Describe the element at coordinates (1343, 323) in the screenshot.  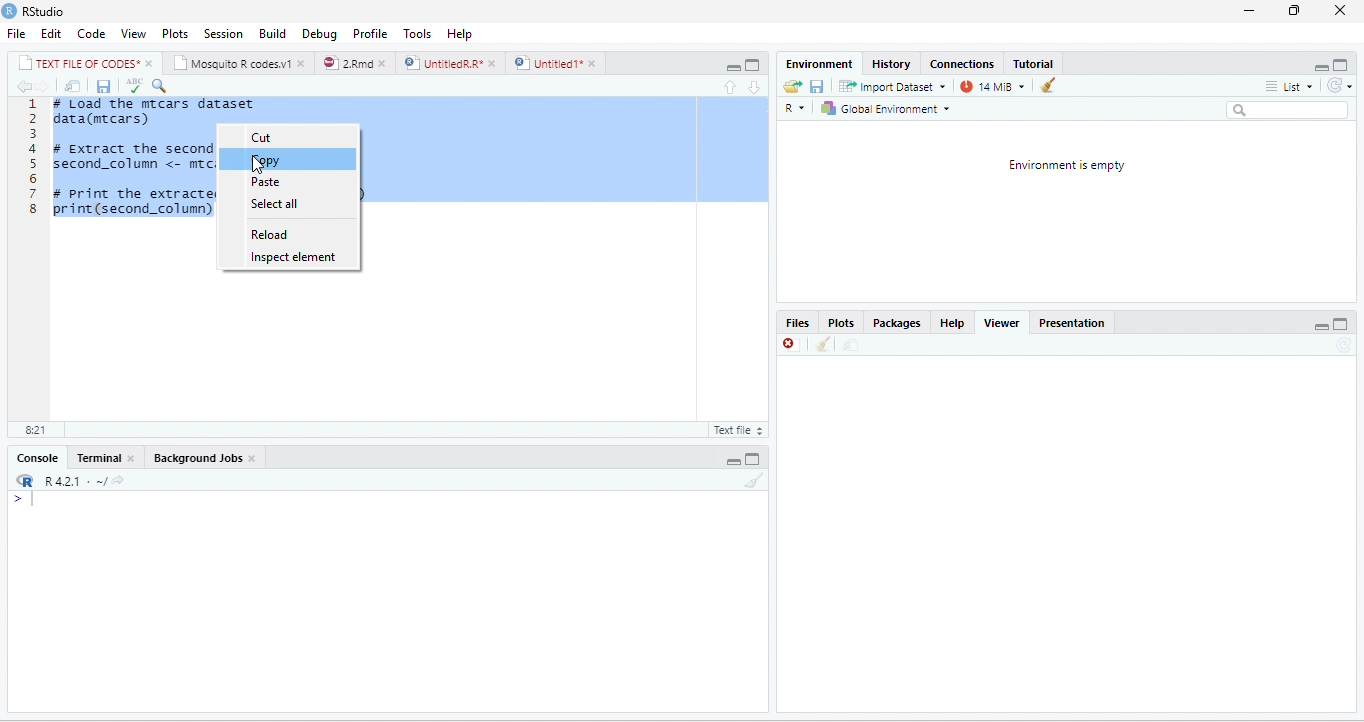
I see `maximize` at that location.